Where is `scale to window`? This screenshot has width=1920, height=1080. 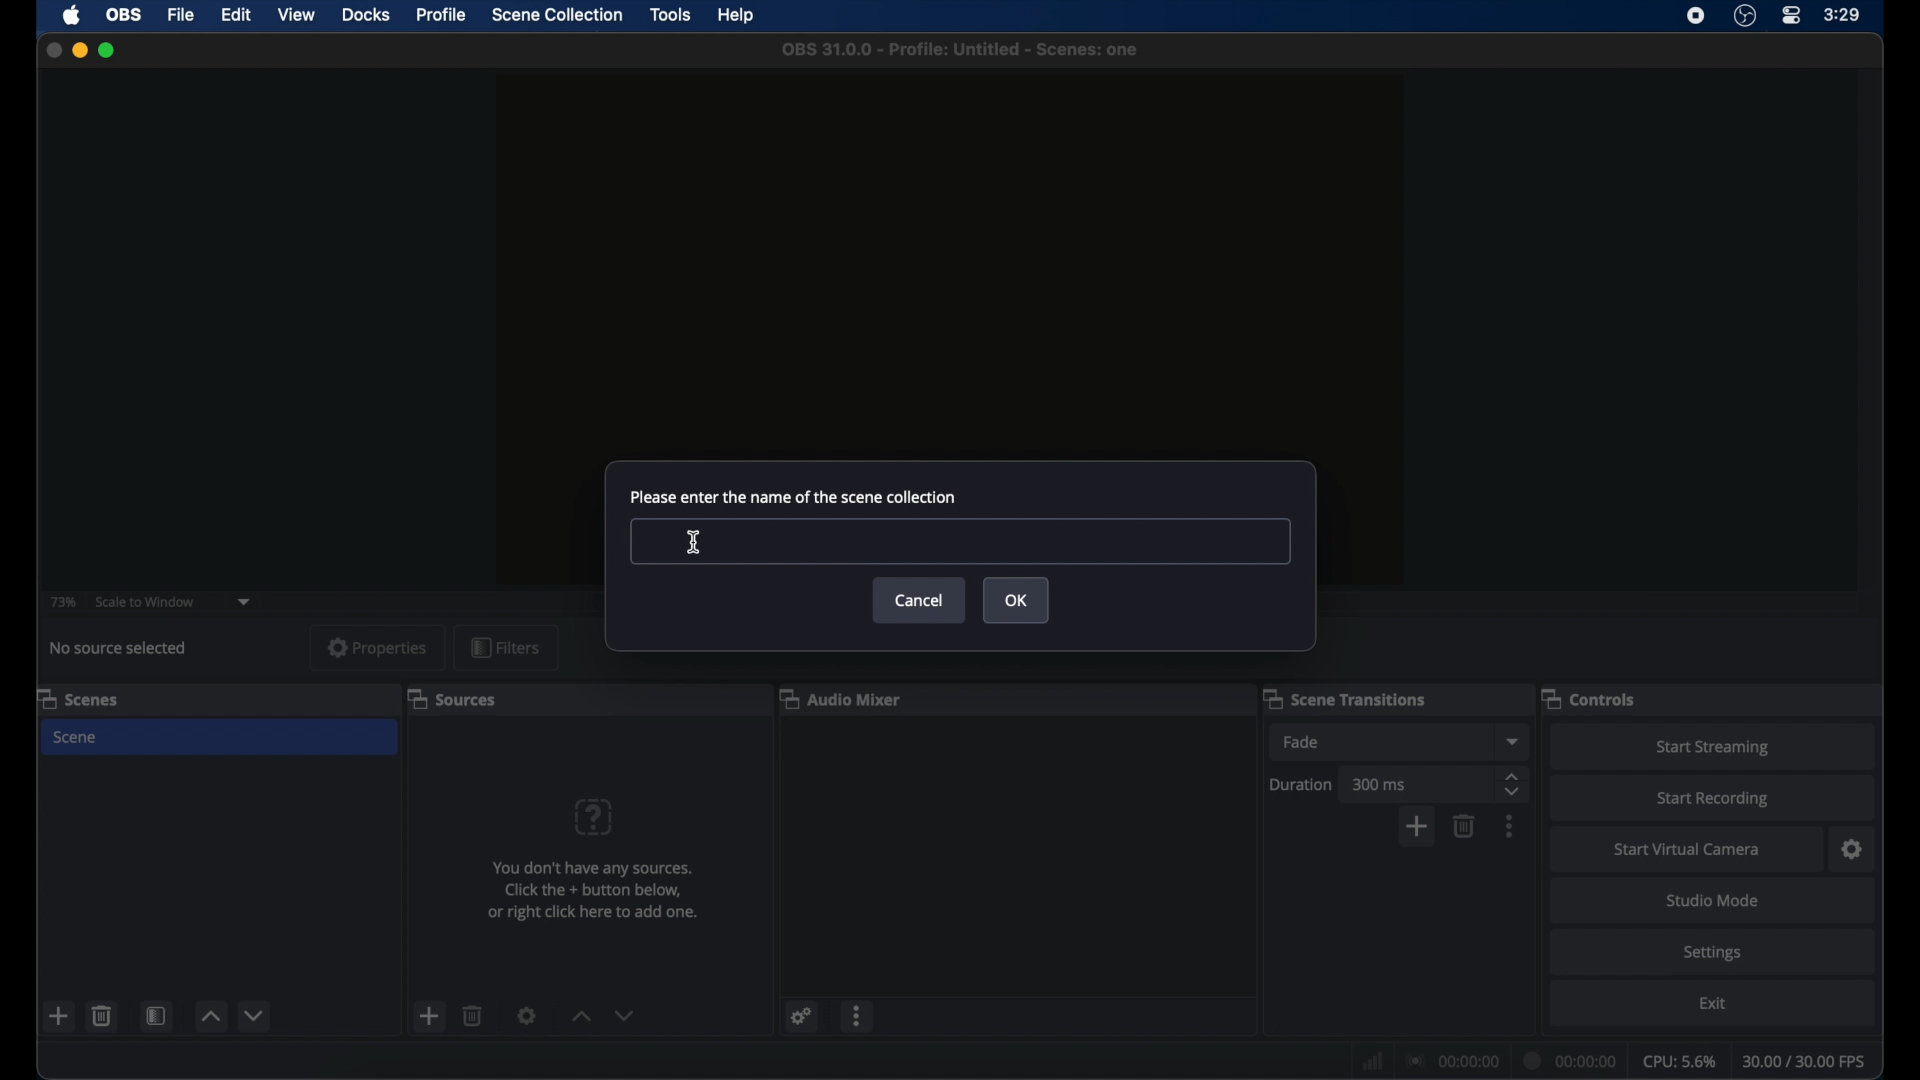
scale to window is located at coordinates (145, 602).